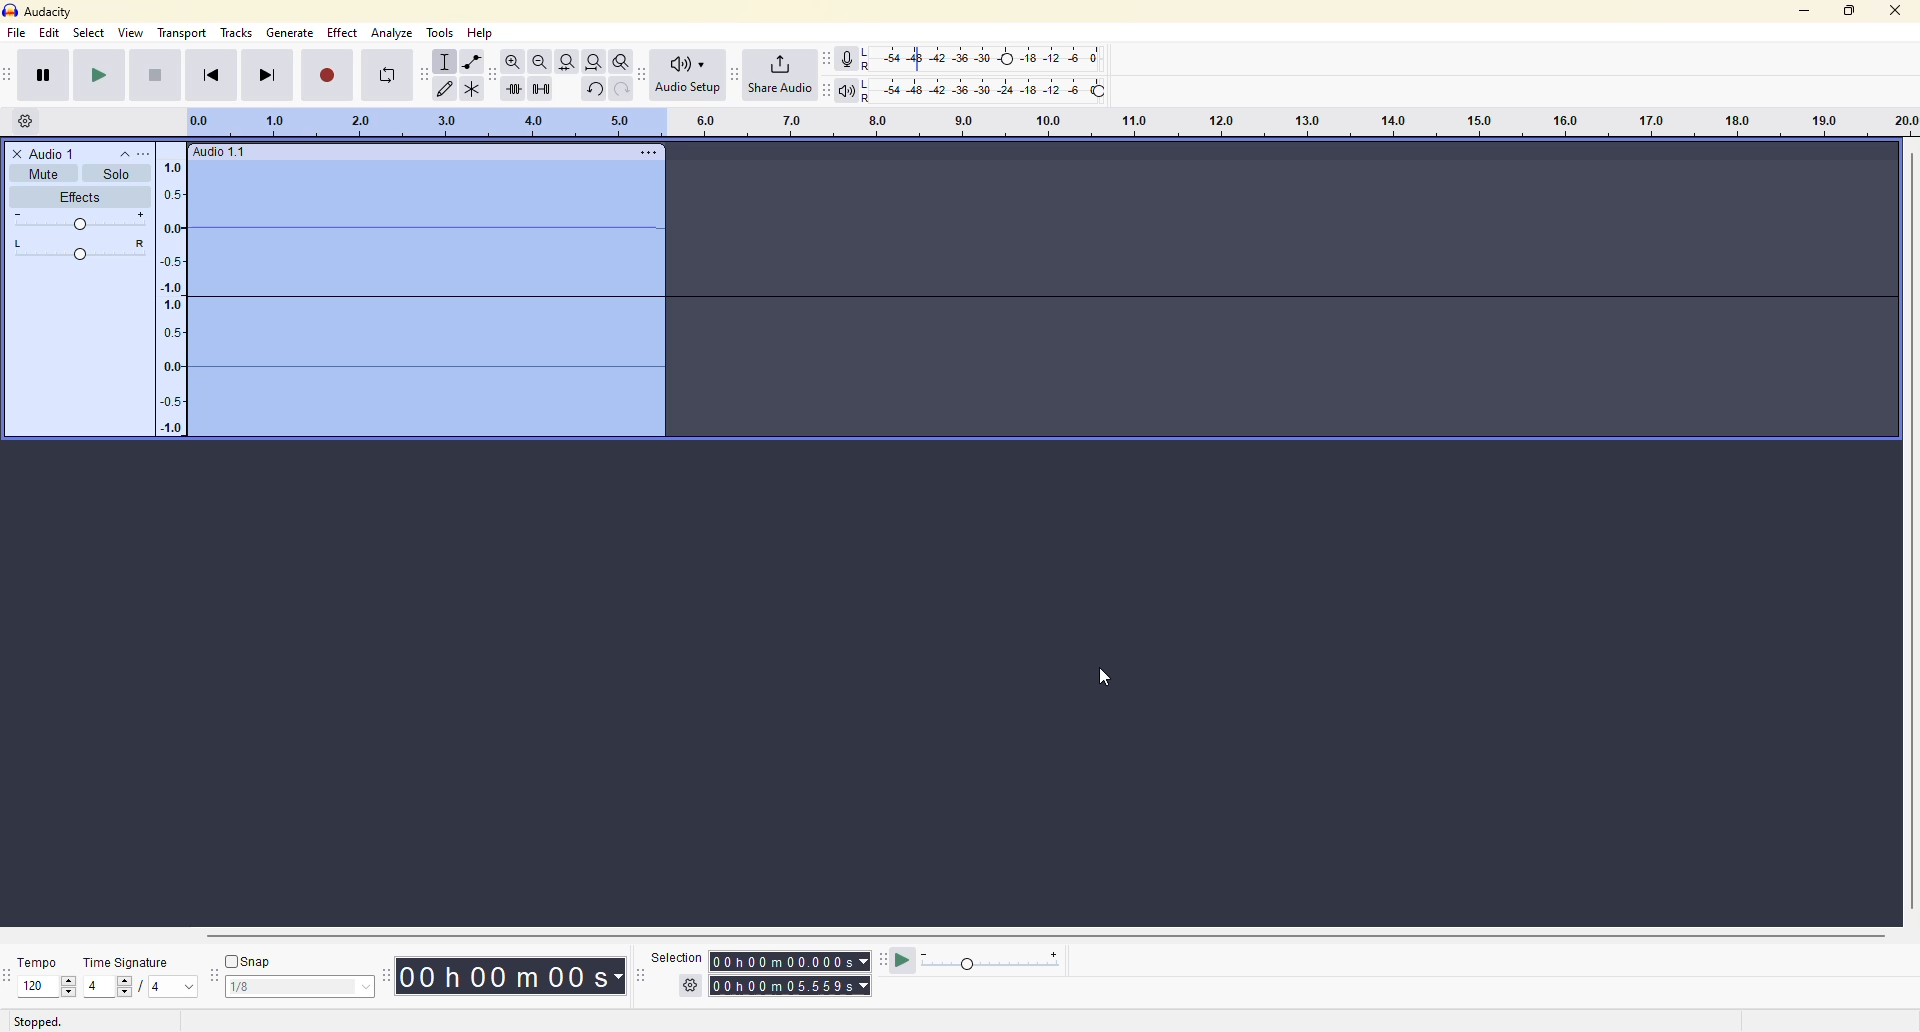  What do you see at coordinates (68, 992) in the screenshot?
I see `down` at bounding box center [68, 992].